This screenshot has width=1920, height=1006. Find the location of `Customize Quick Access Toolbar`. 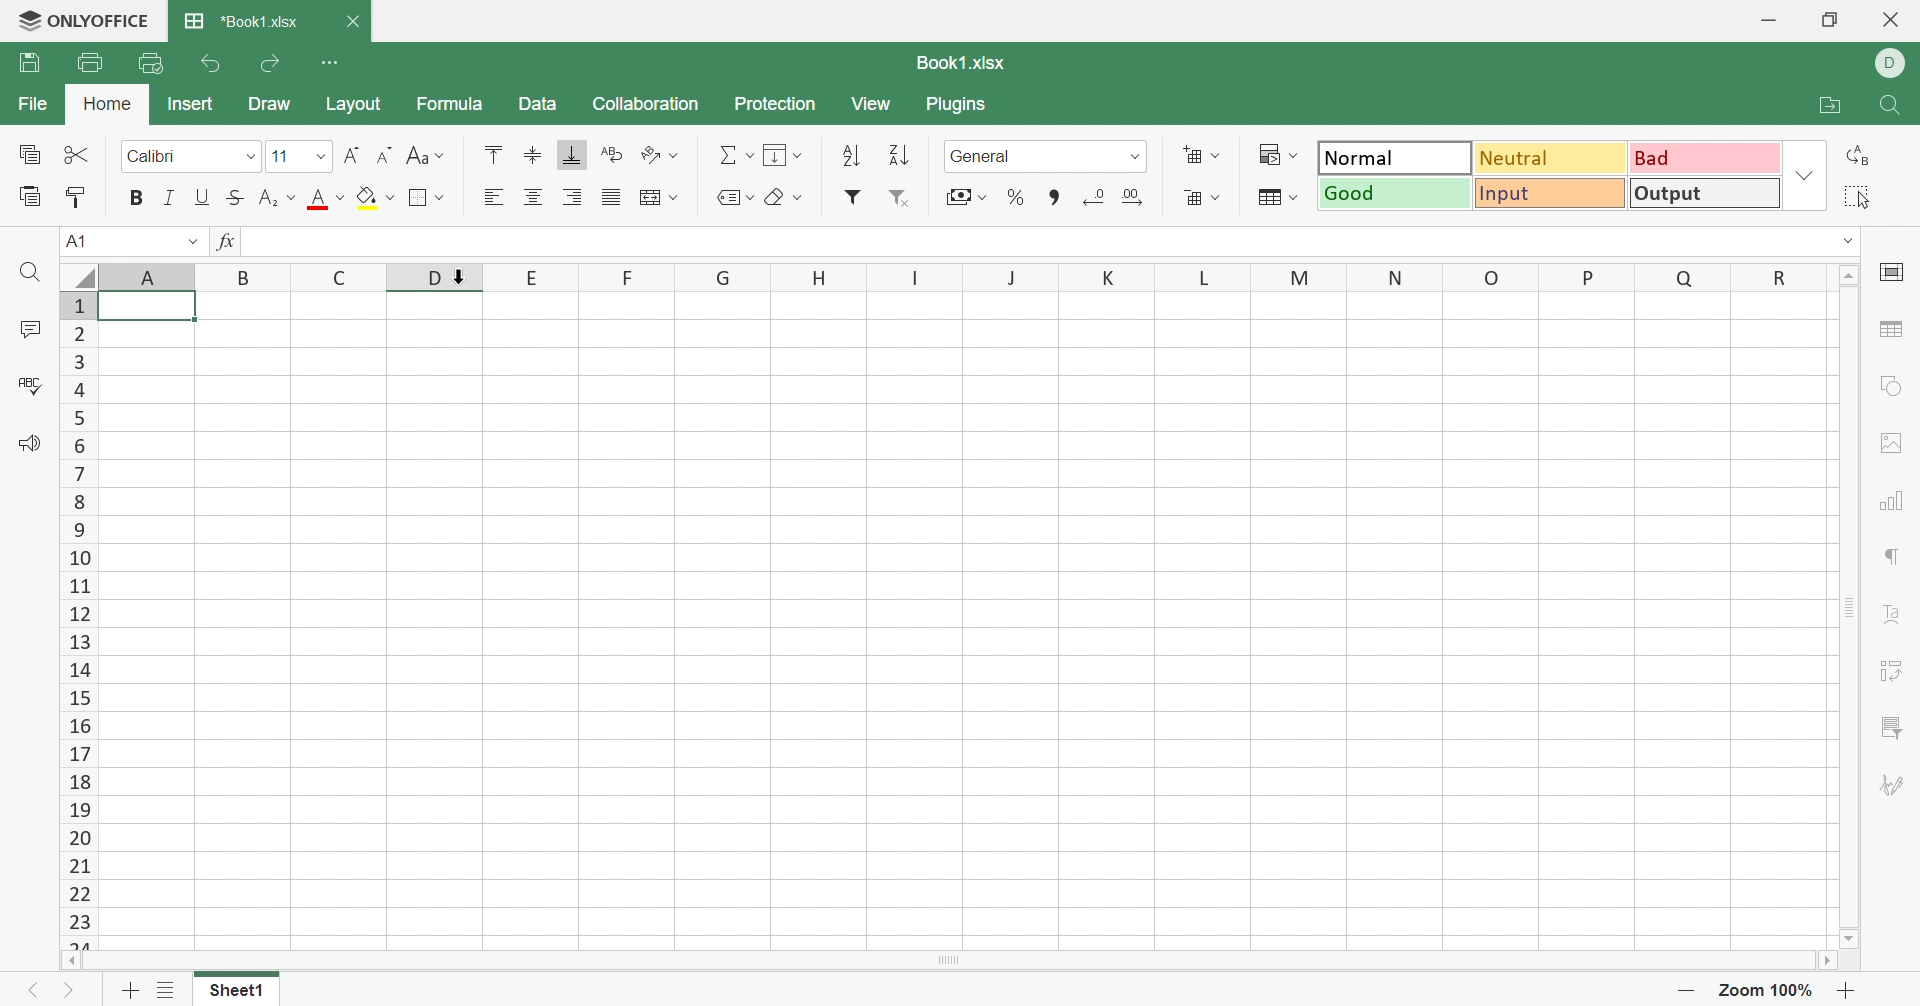

Customize Quick Access Toolbar is located at coordinates (334, 66).